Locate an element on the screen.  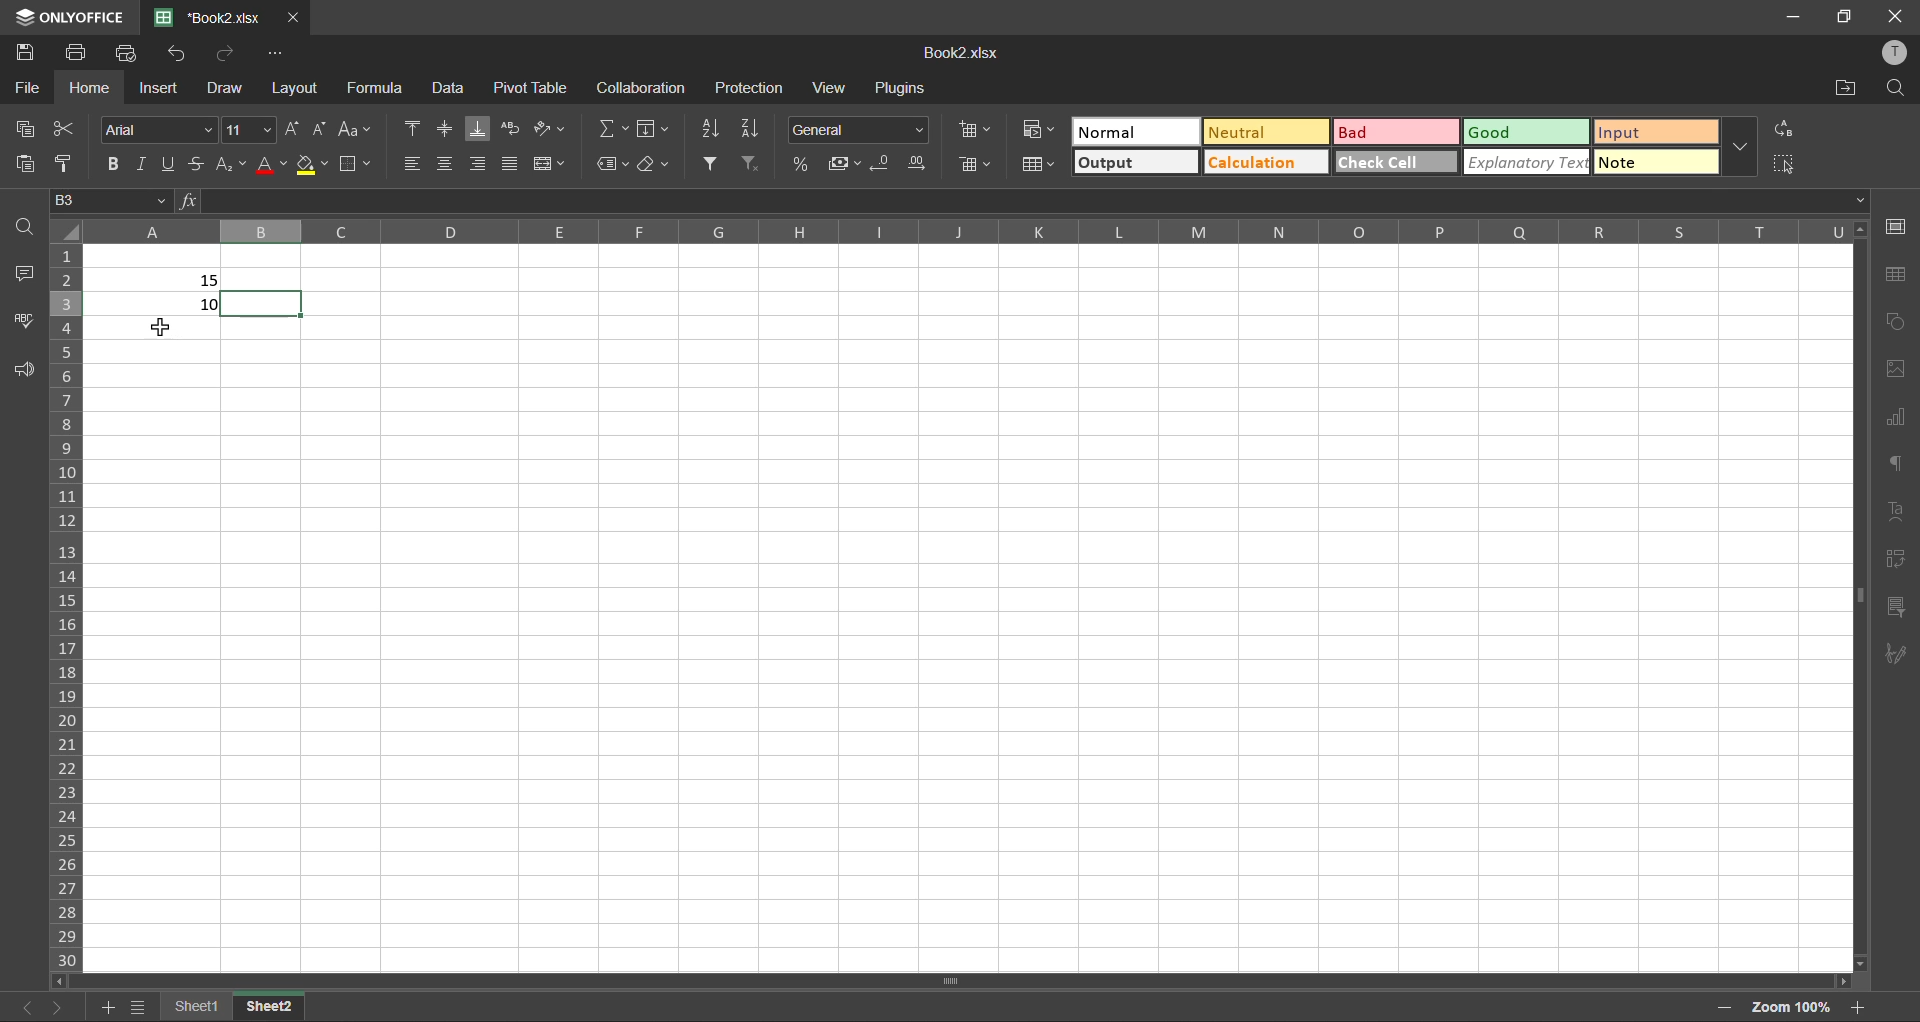
profile is located at coordinates (1898, 58).